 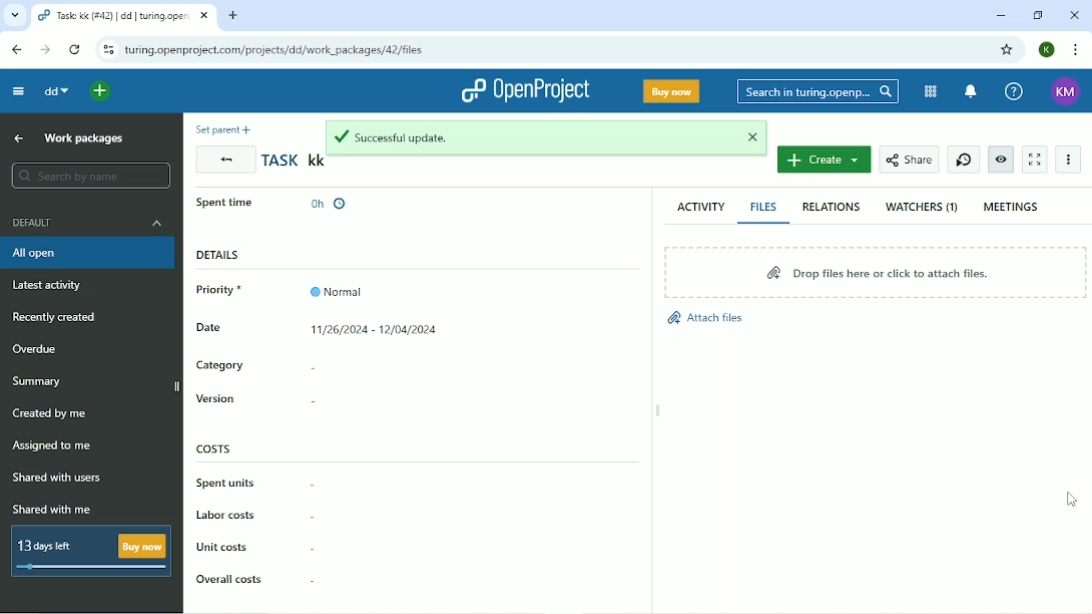 What do you see at coordinates (1000, 159) in the screenshot?
I see `Unwatch work package` at bounding box center [1000, 159].